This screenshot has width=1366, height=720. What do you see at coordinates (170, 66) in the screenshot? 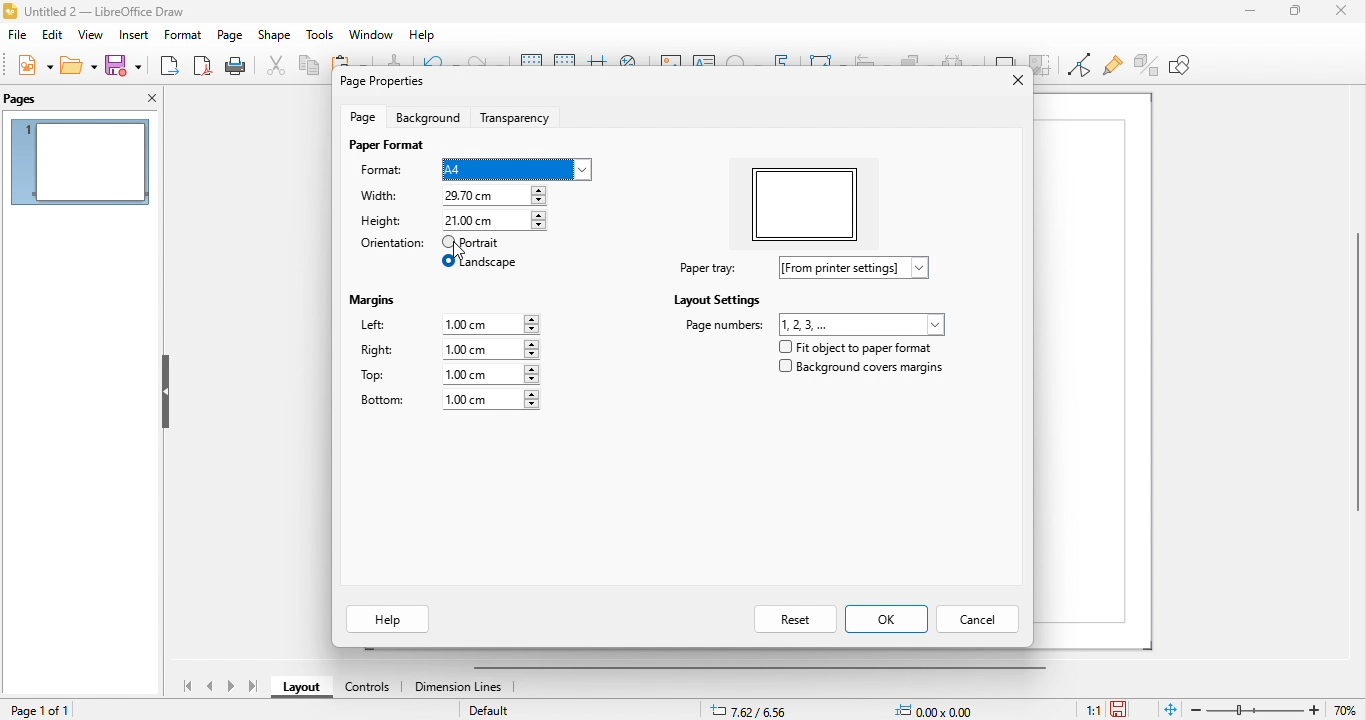
I see `export as ` at bounding box center [170, 66].